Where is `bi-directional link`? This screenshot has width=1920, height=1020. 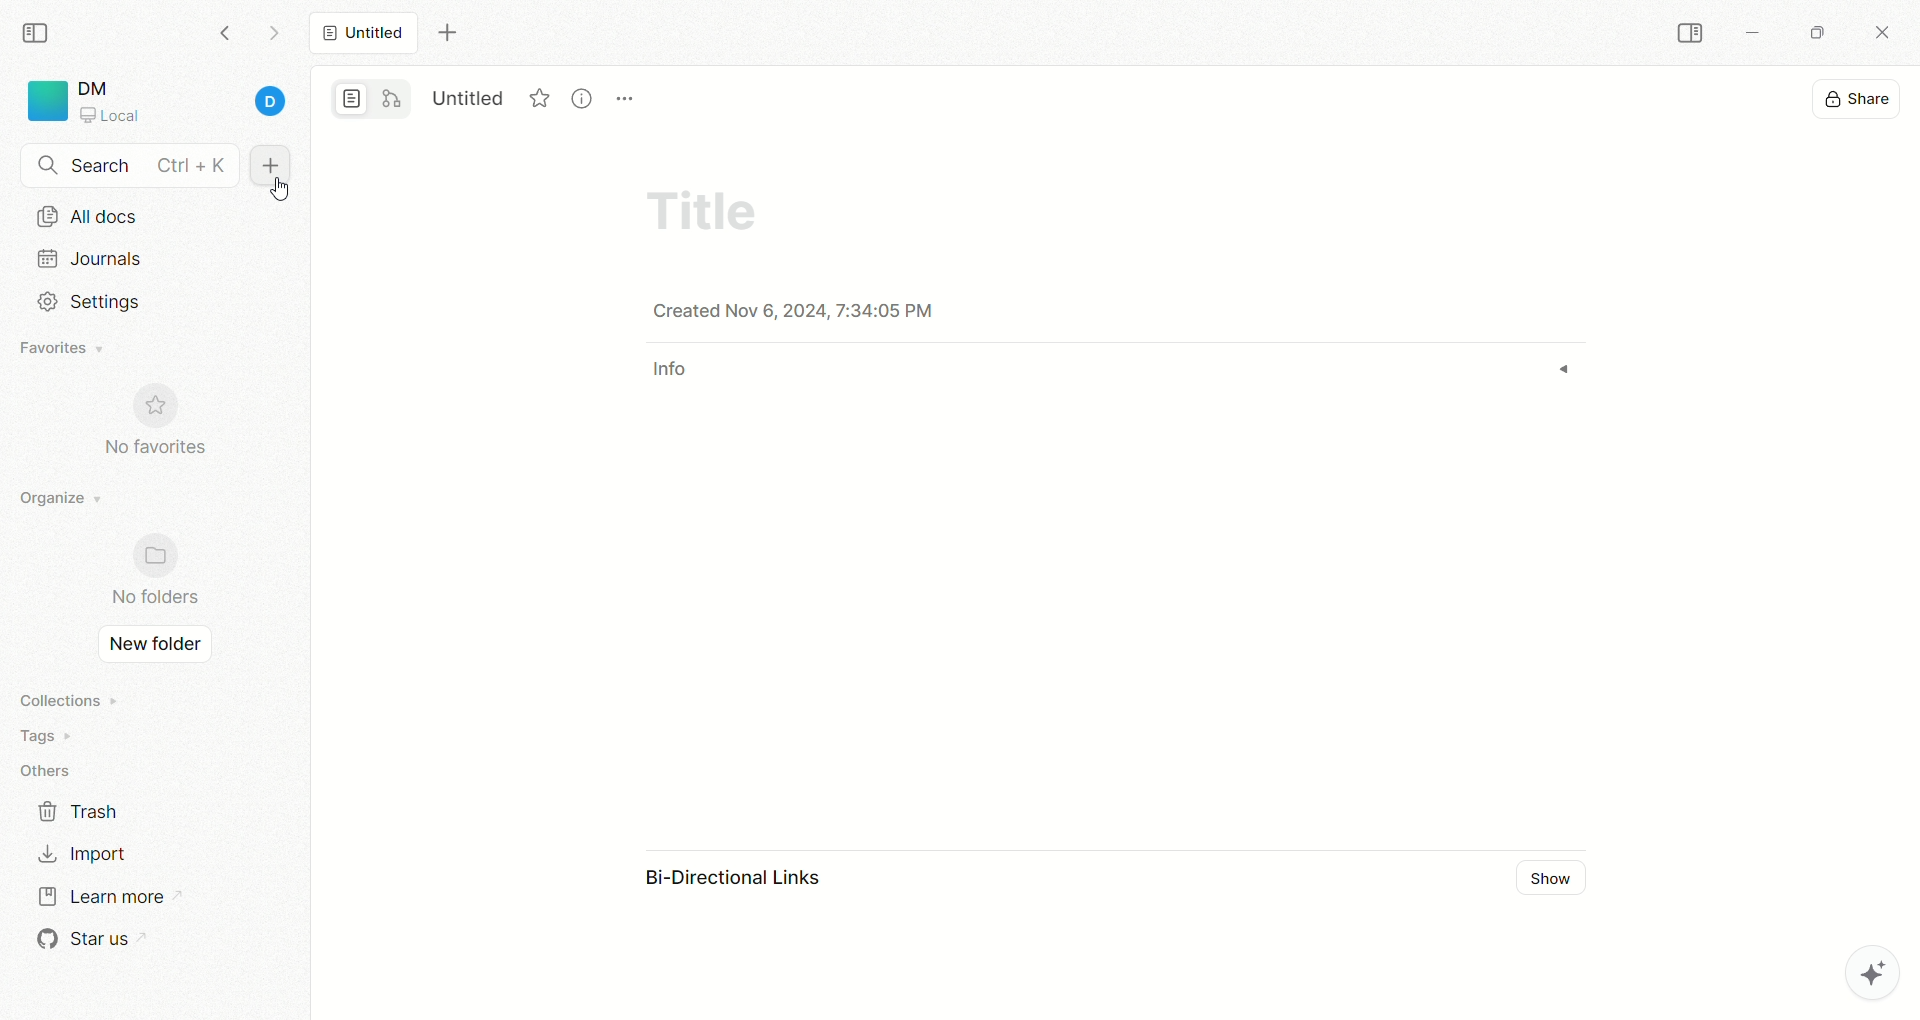 bi-directional link is located at coordinates (751, 881).